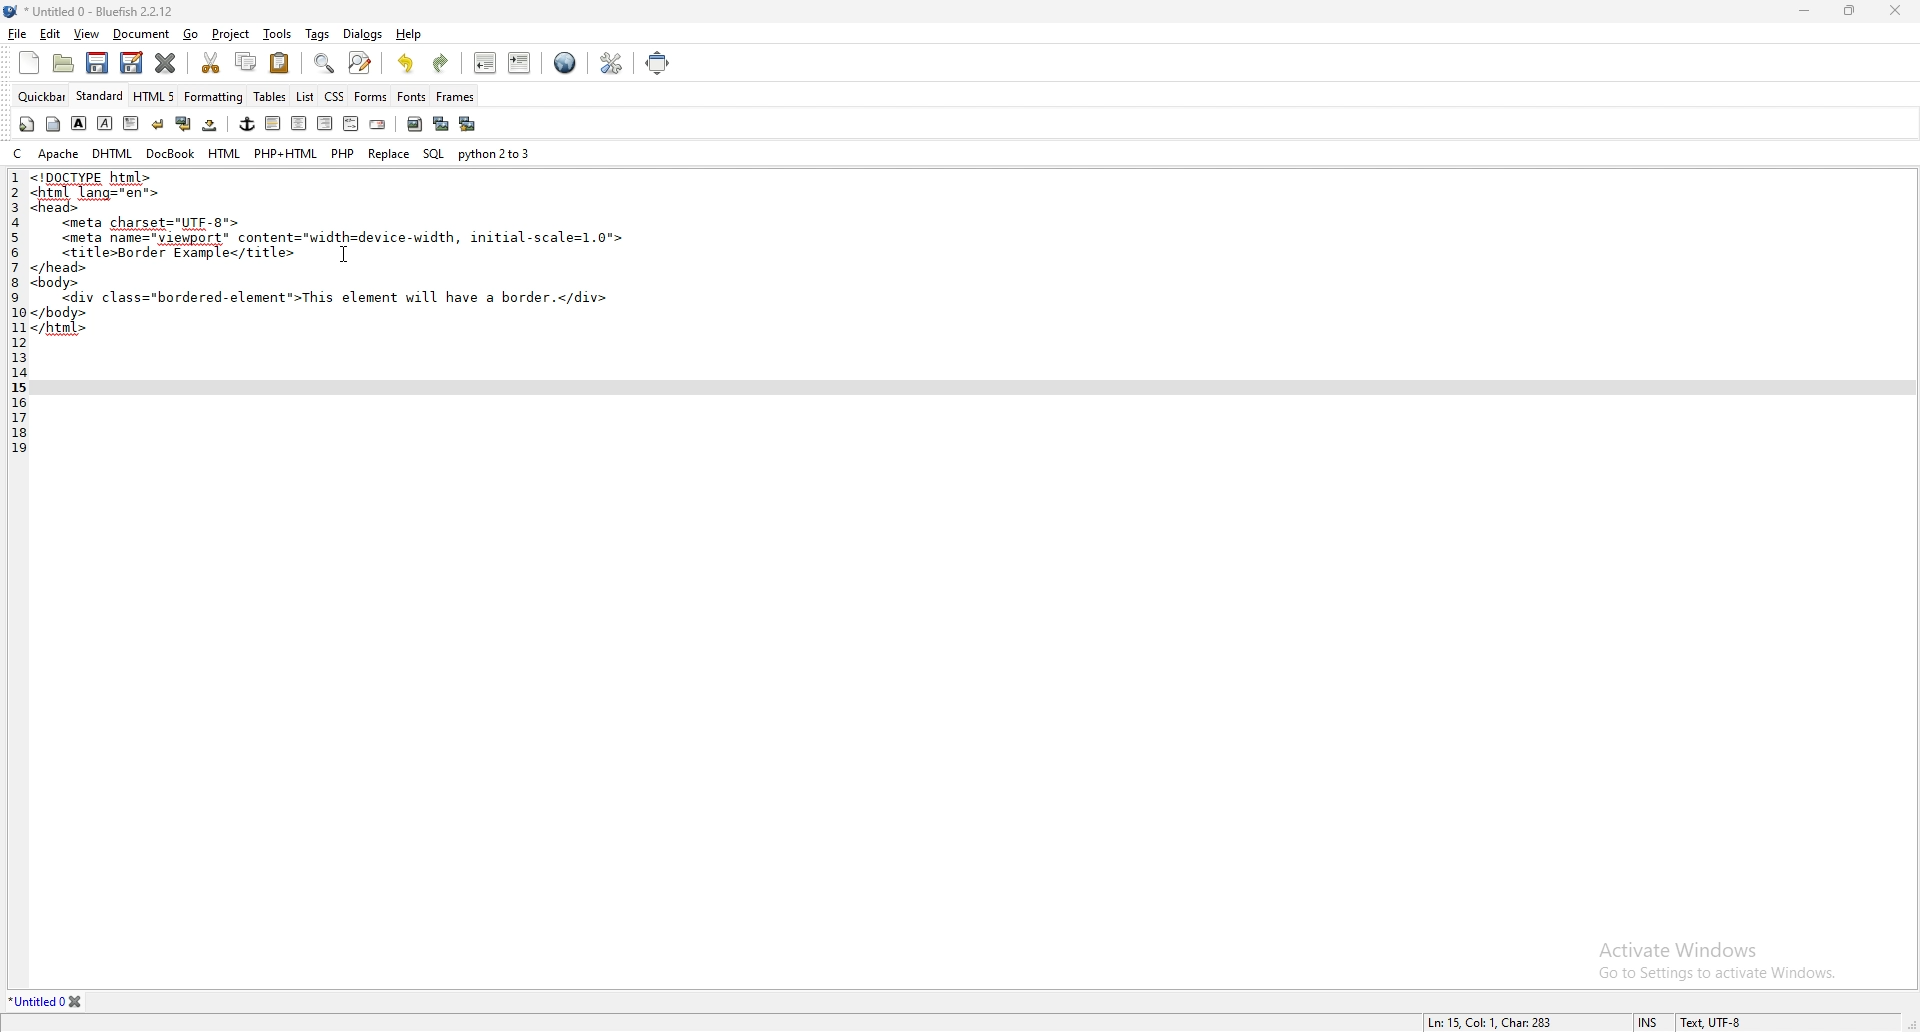 This screenshot has width=1920, height=1032. Describe the element at coordinates (13, 325) in the screenshot. I see `1 2 3 4 5 6 7 8 9 10 11 12 13 14 15 16 17 18 19` at that location.